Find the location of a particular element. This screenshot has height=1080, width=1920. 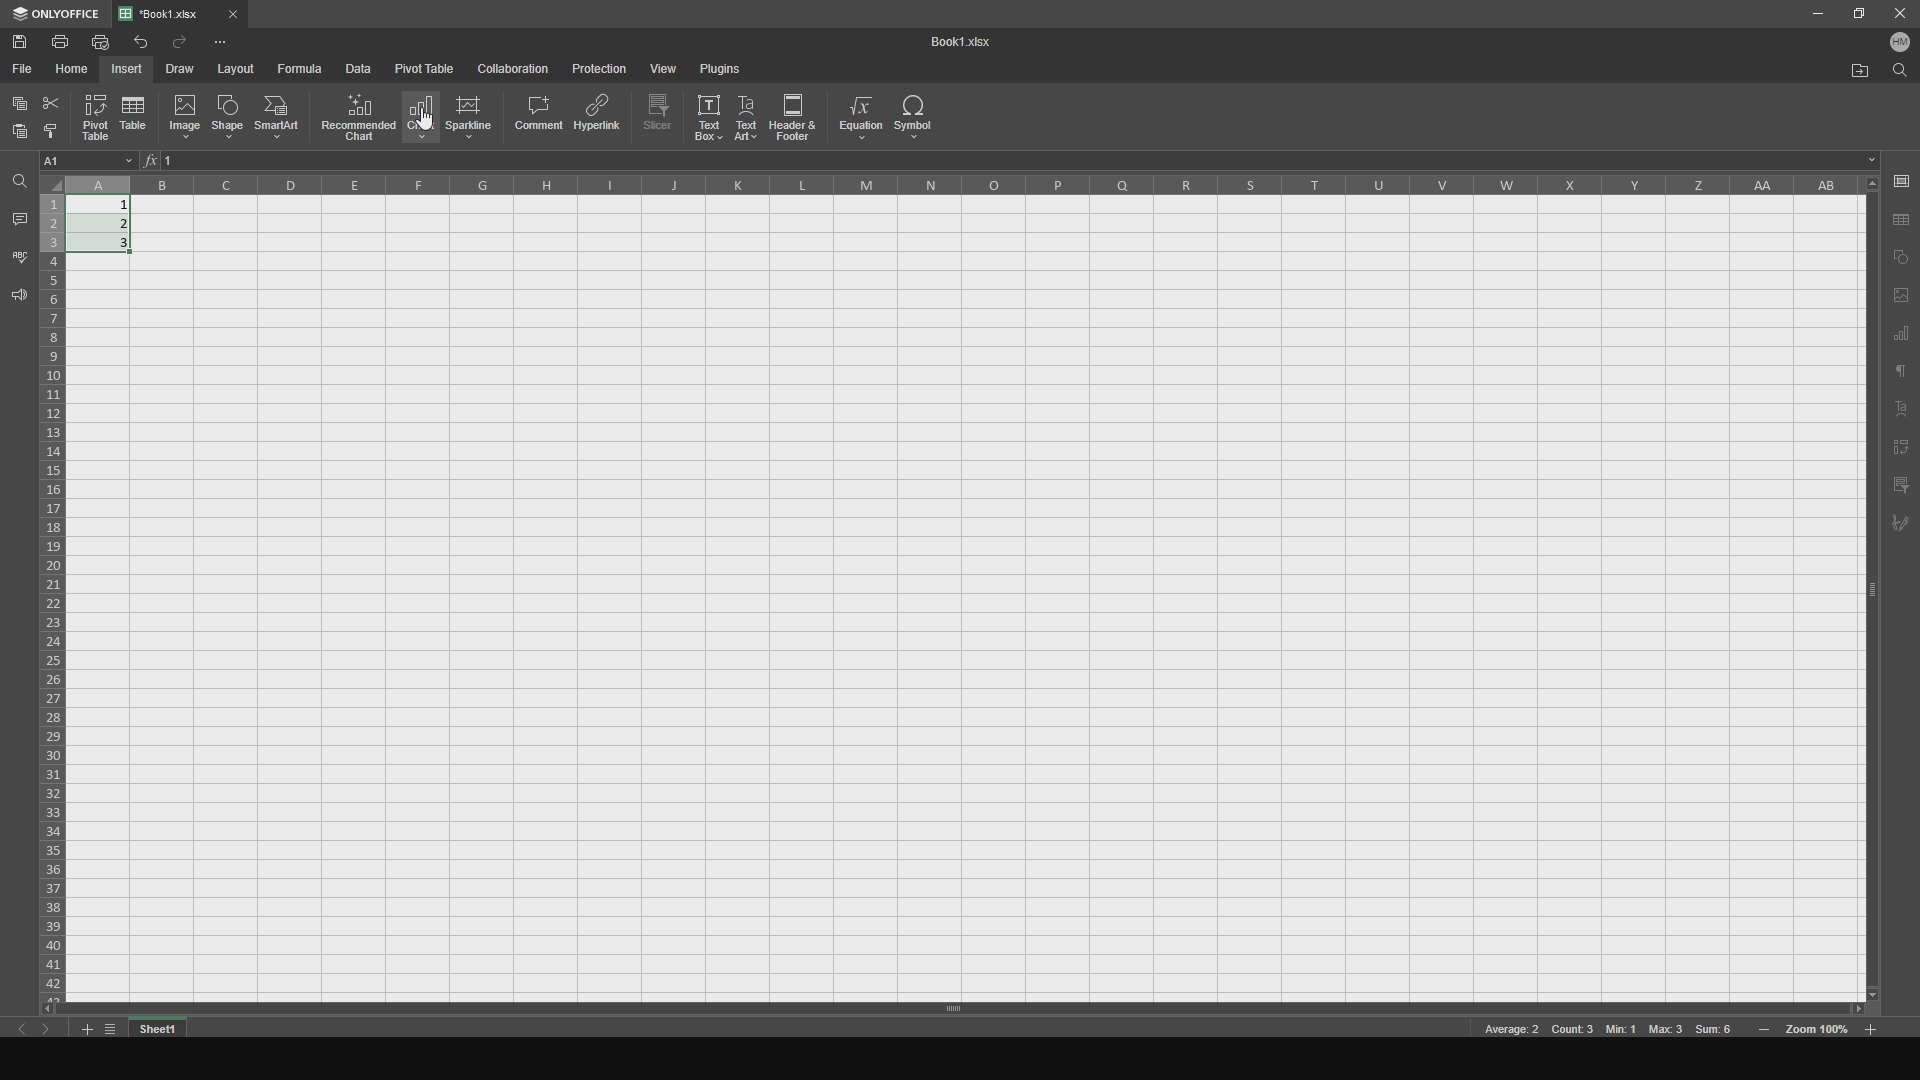

copy is located at coordinates (19, 100).